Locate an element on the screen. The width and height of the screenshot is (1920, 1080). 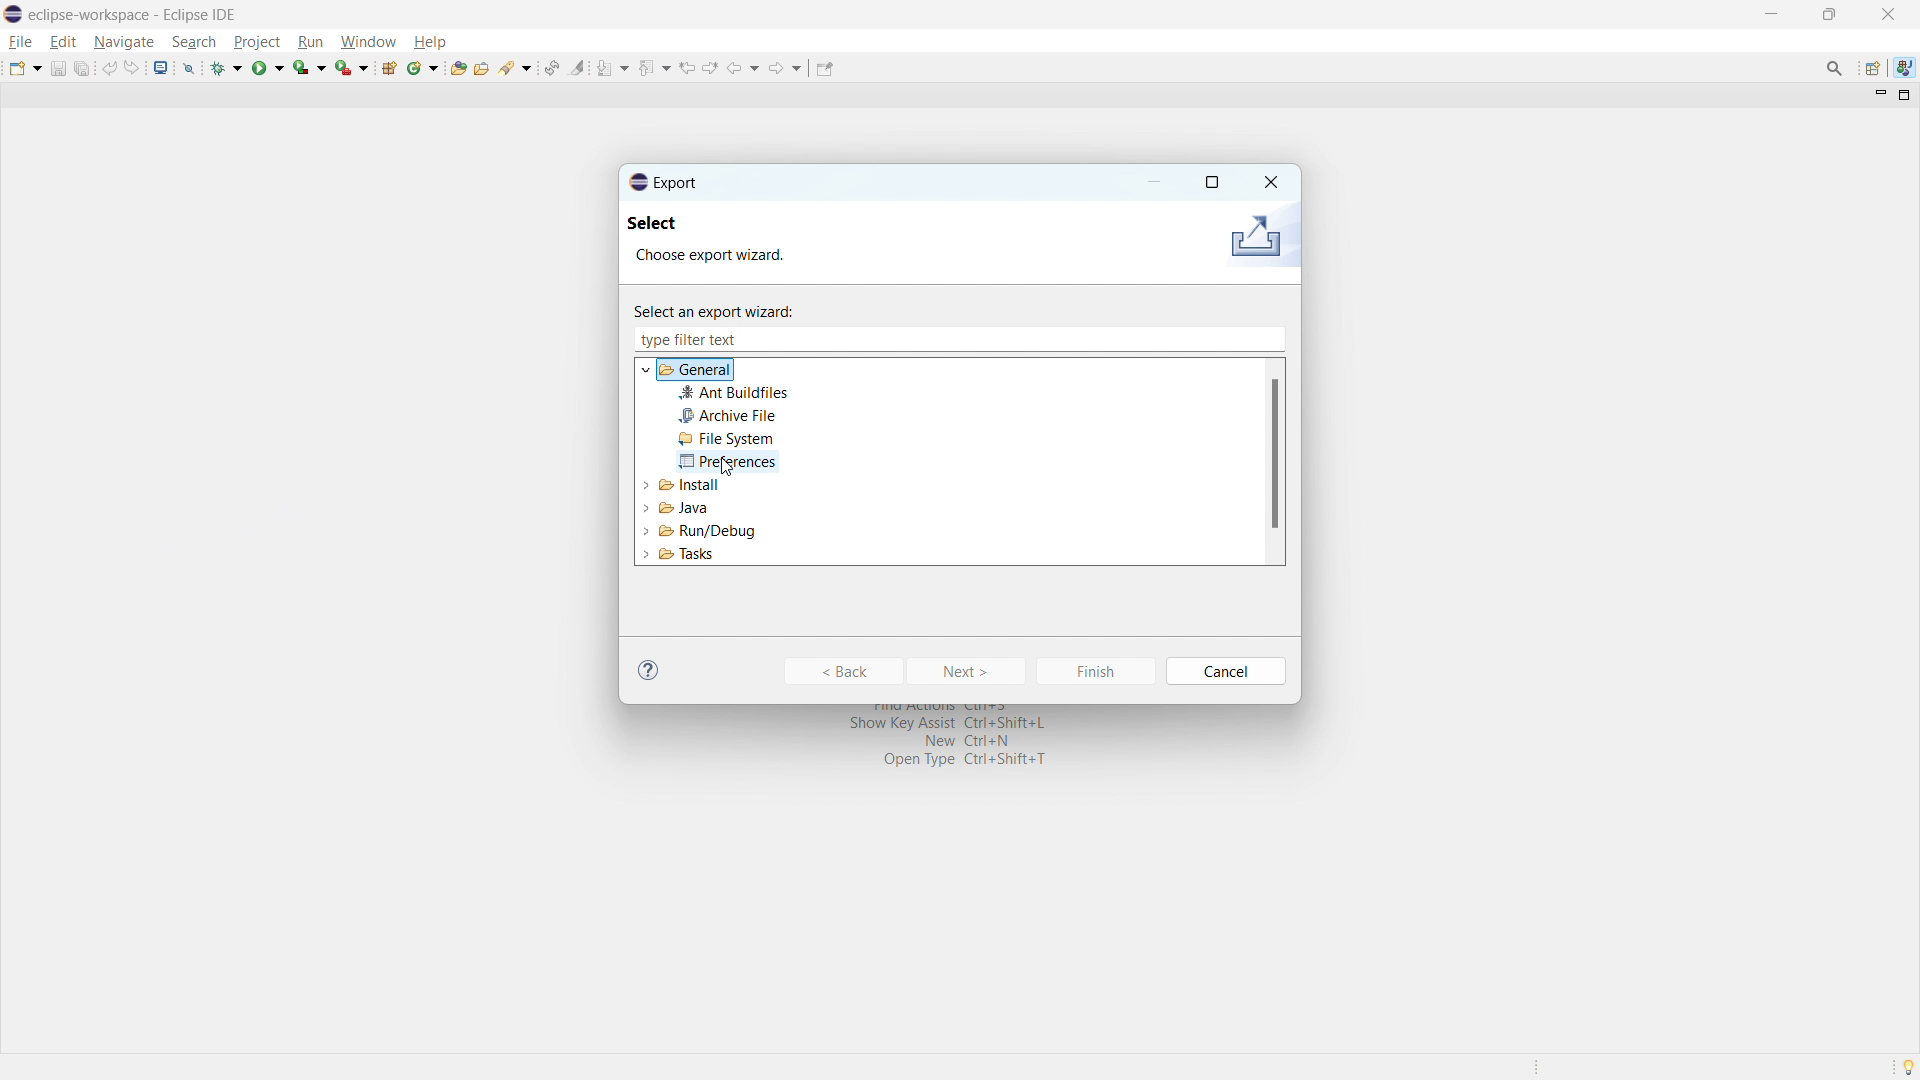
logo is located at coordinates (1254, 238).